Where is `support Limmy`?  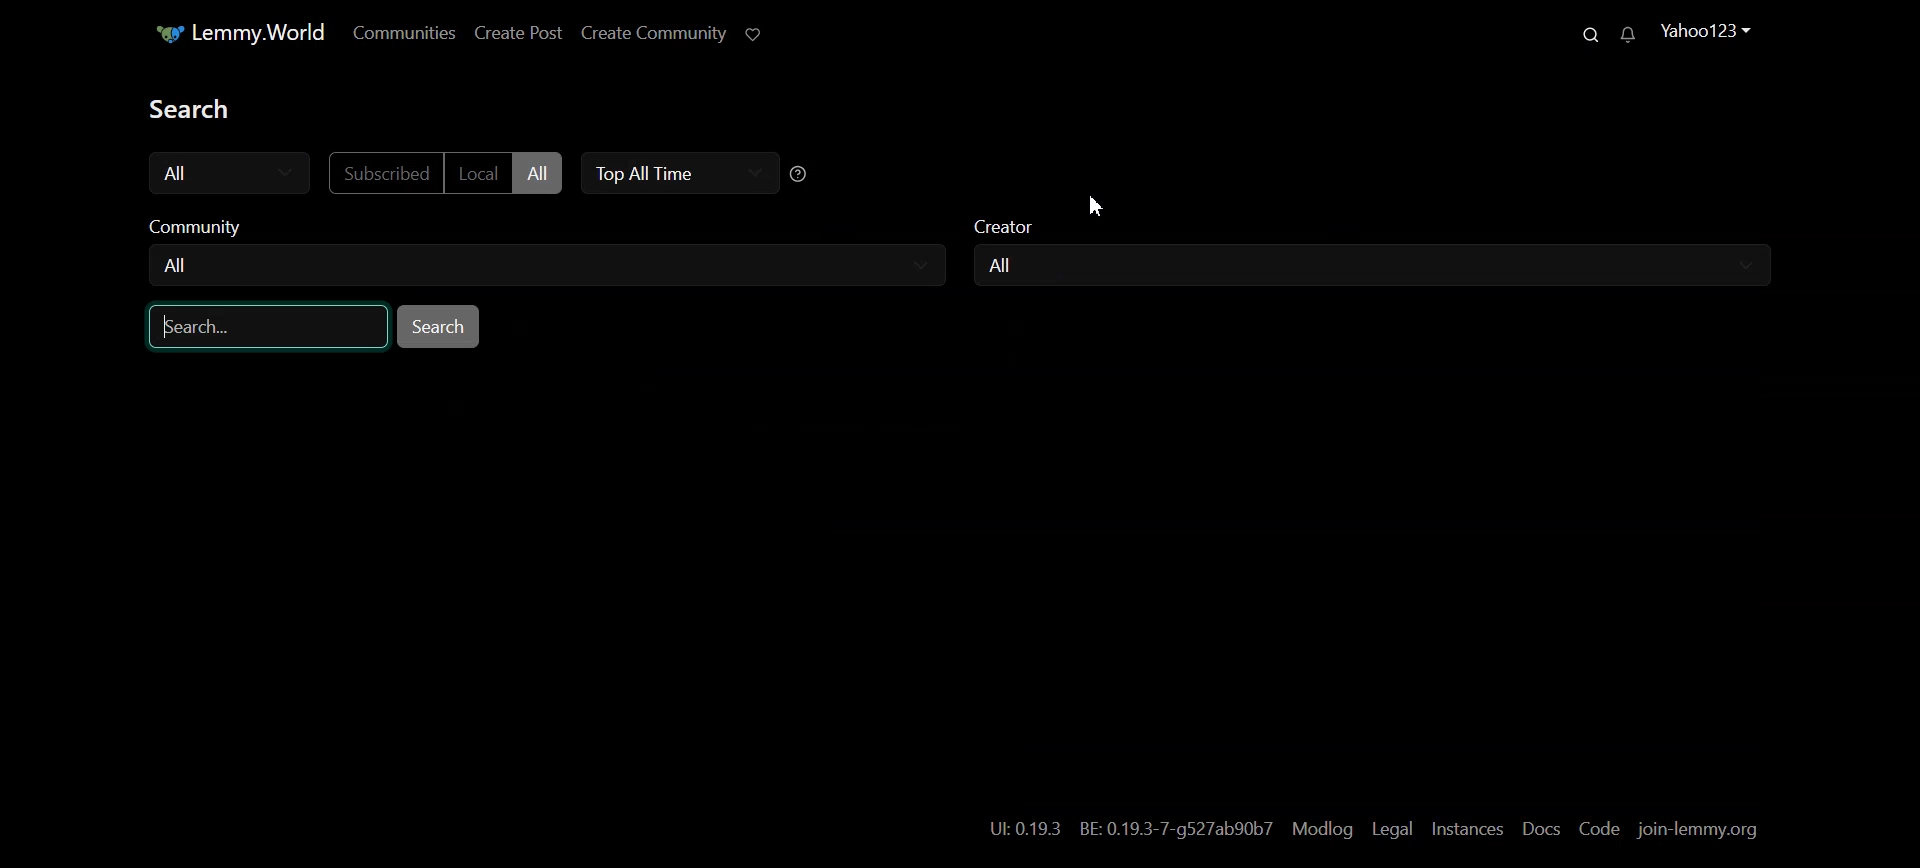 support Limmy is located at coordinates (753, 35).